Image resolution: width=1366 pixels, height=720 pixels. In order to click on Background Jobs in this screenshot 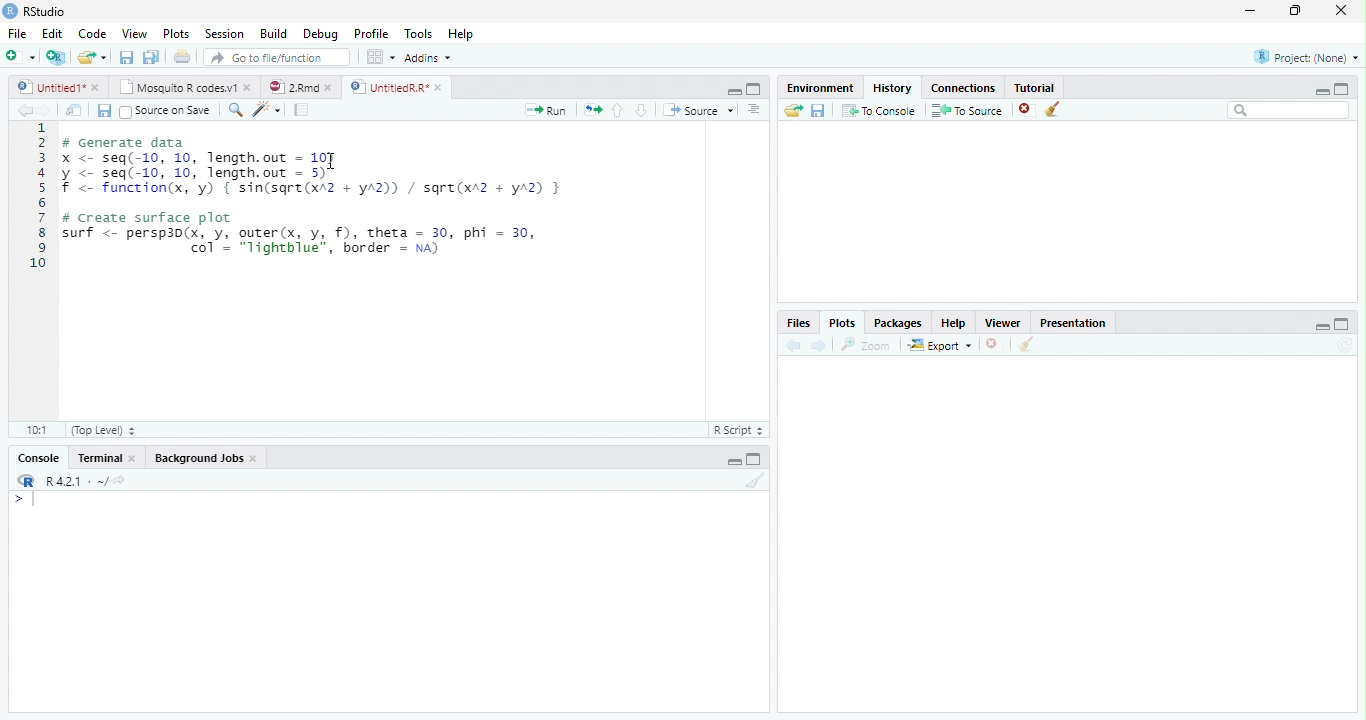, I will do `click(199, 458)`.